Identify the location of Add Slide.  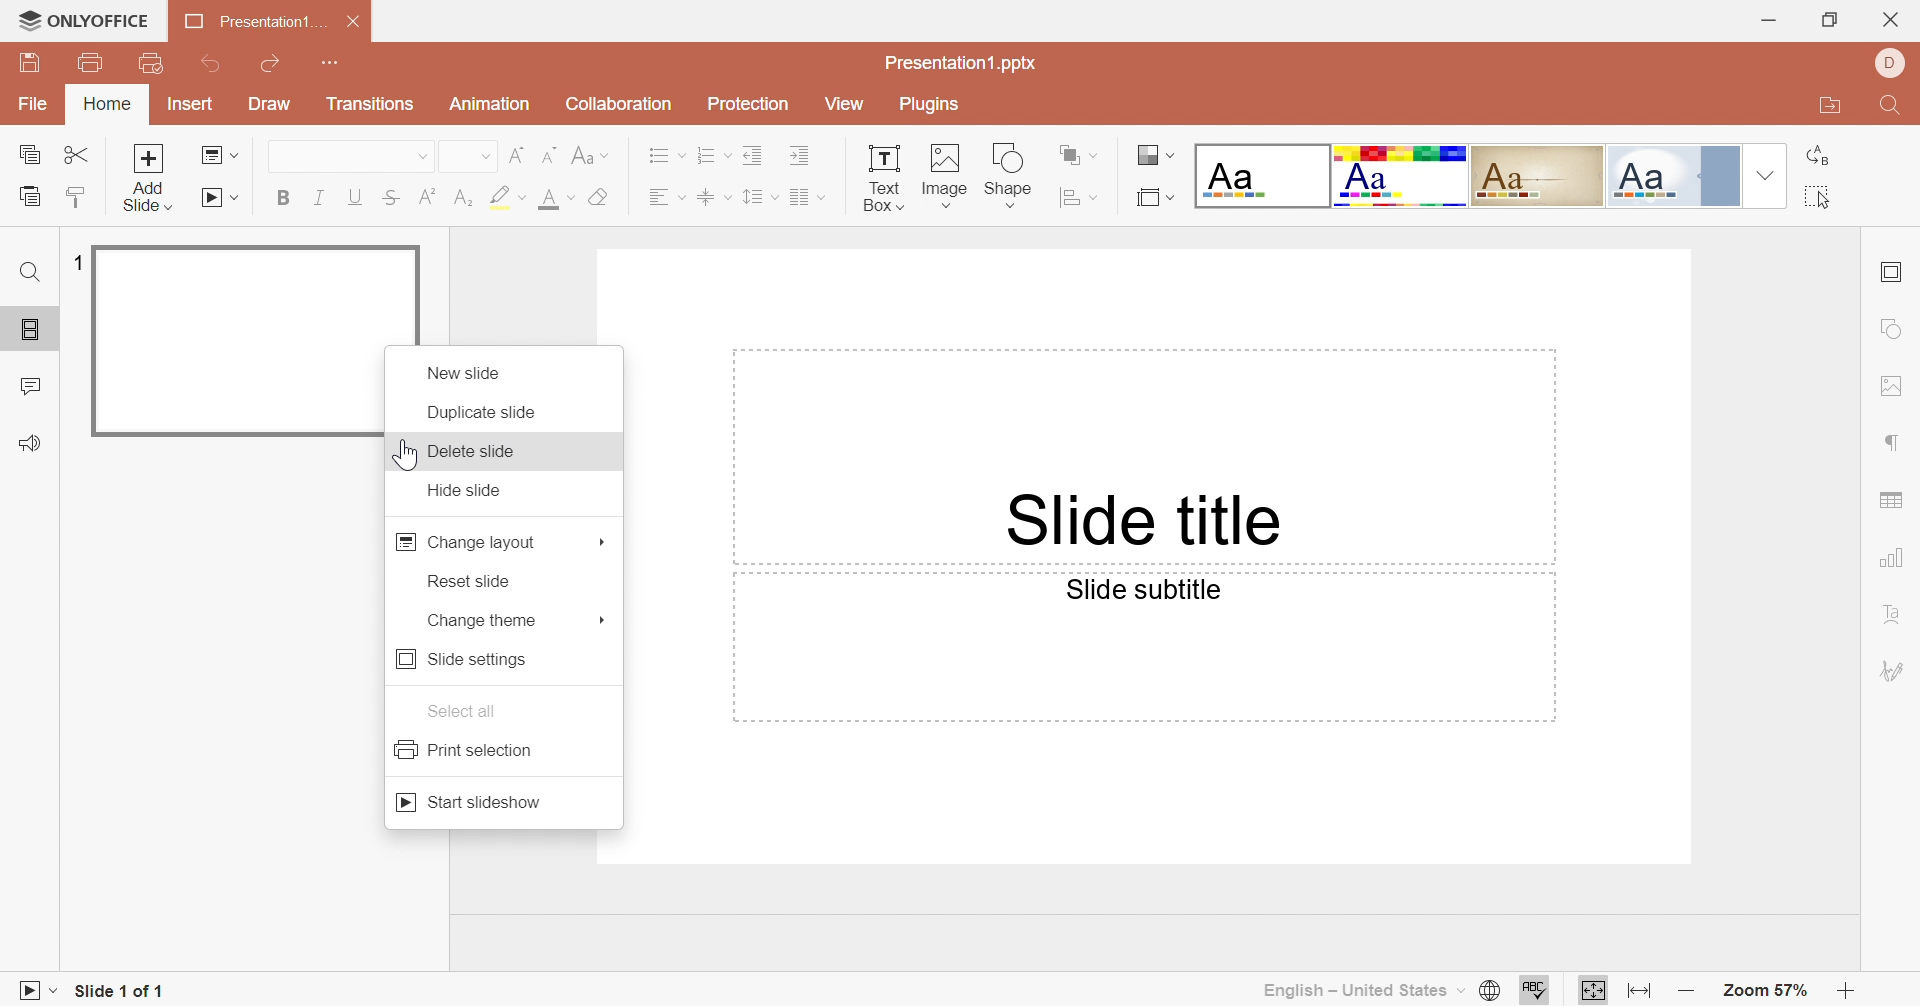
(149, 180).